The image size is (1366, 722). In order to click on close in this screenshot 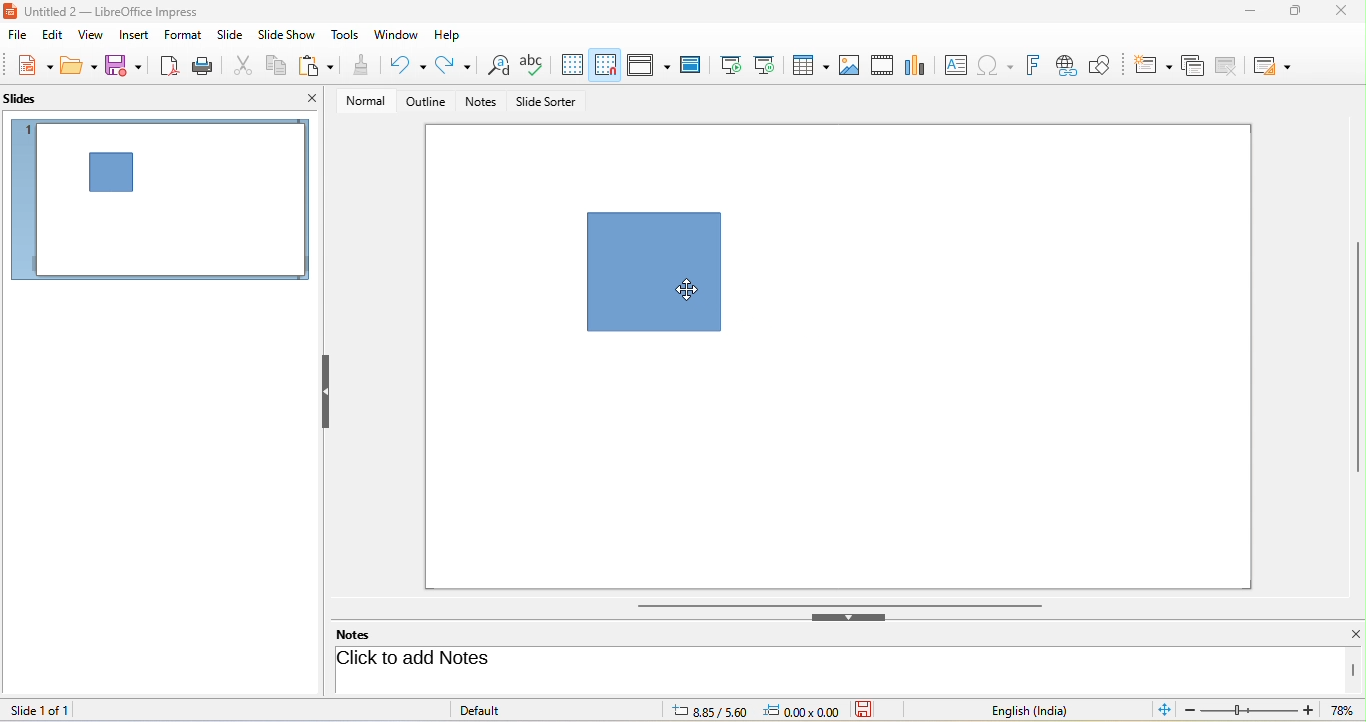, I will do `click(1339, 12)`.